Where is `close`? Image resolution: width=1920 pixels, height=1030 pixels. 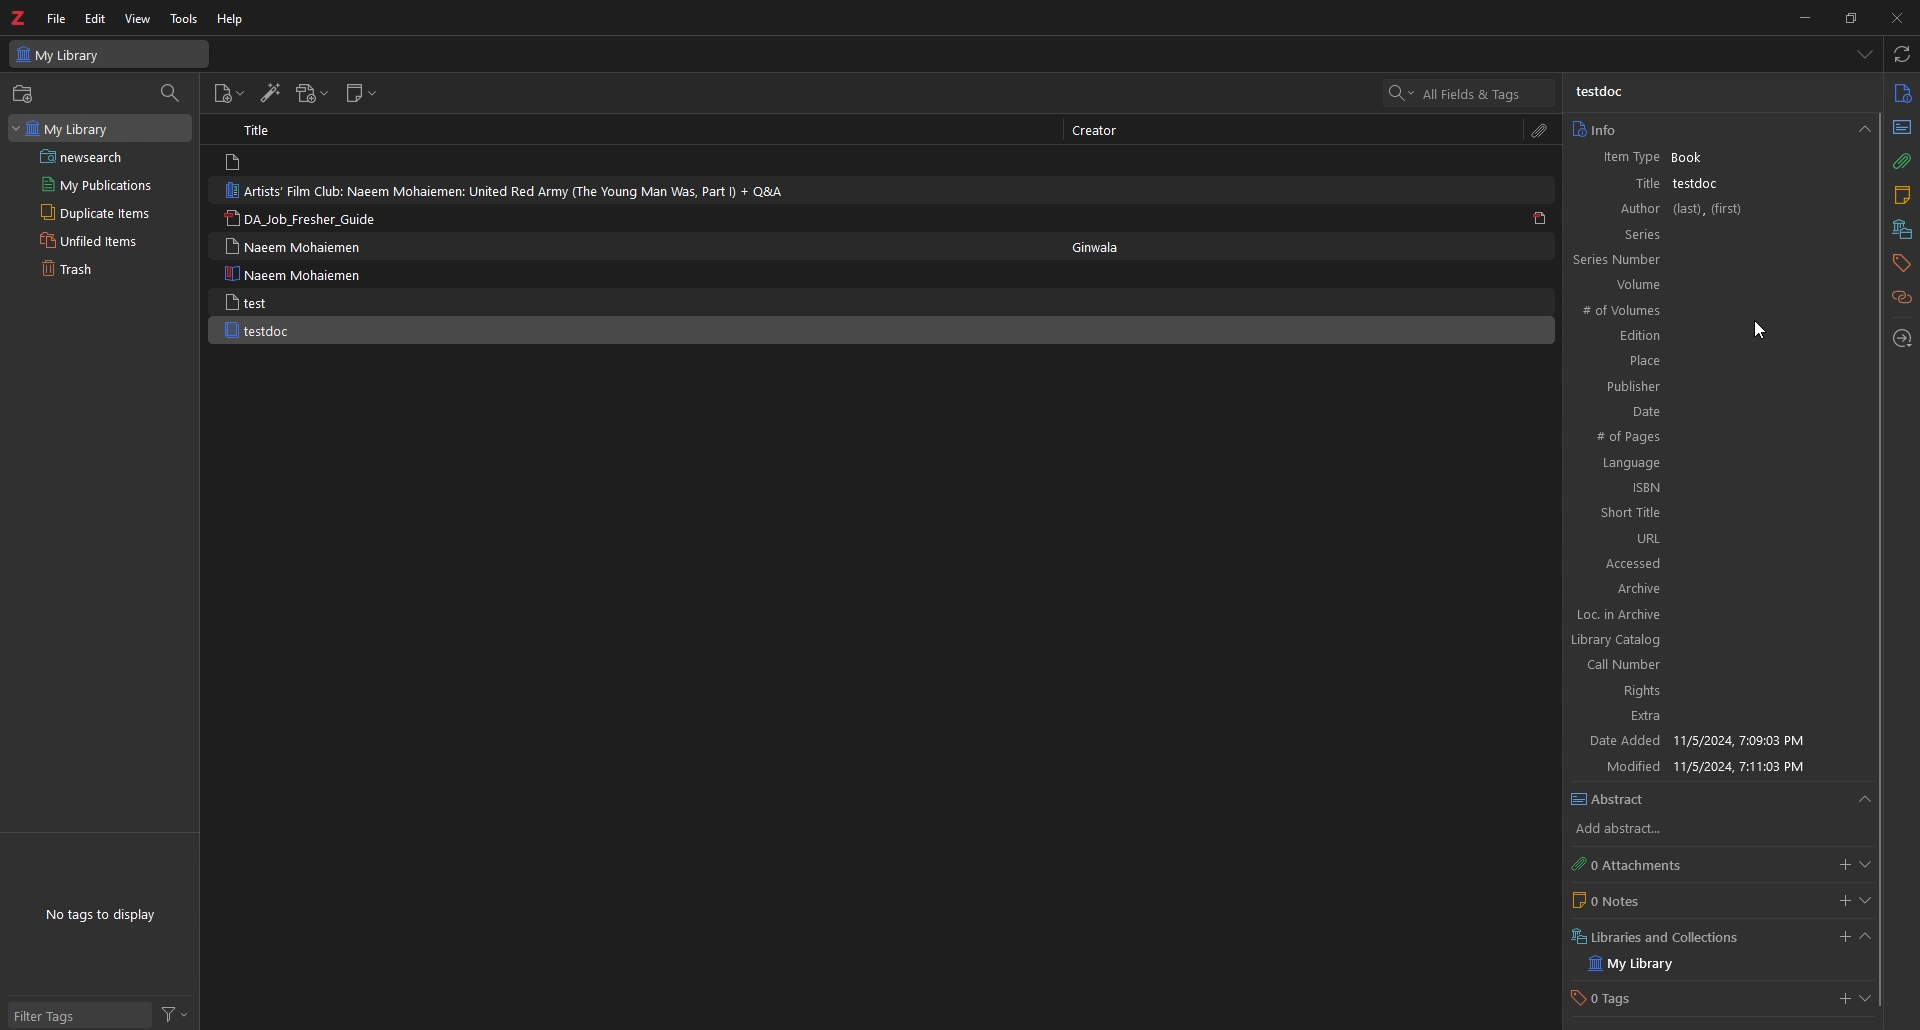
close is located at coordinates (1895, 17).